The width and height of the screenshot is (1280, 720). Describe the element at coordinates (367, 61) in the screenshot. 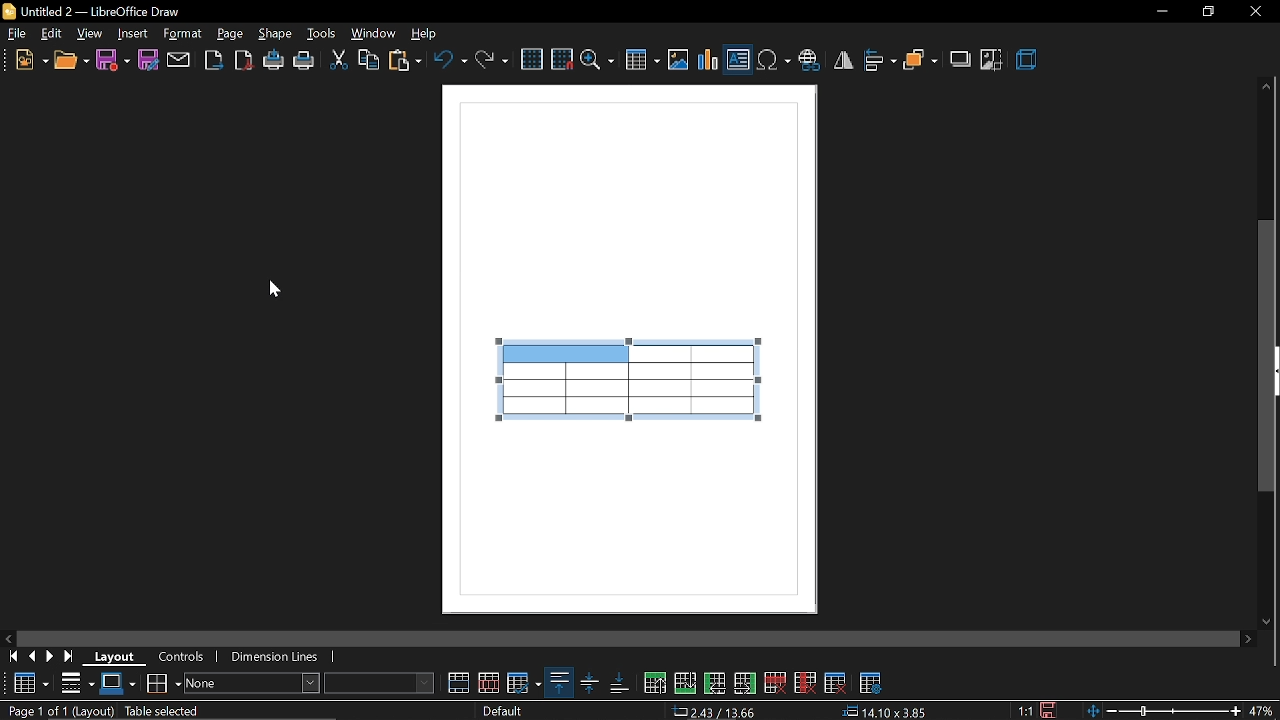

I see `copy` at that location.